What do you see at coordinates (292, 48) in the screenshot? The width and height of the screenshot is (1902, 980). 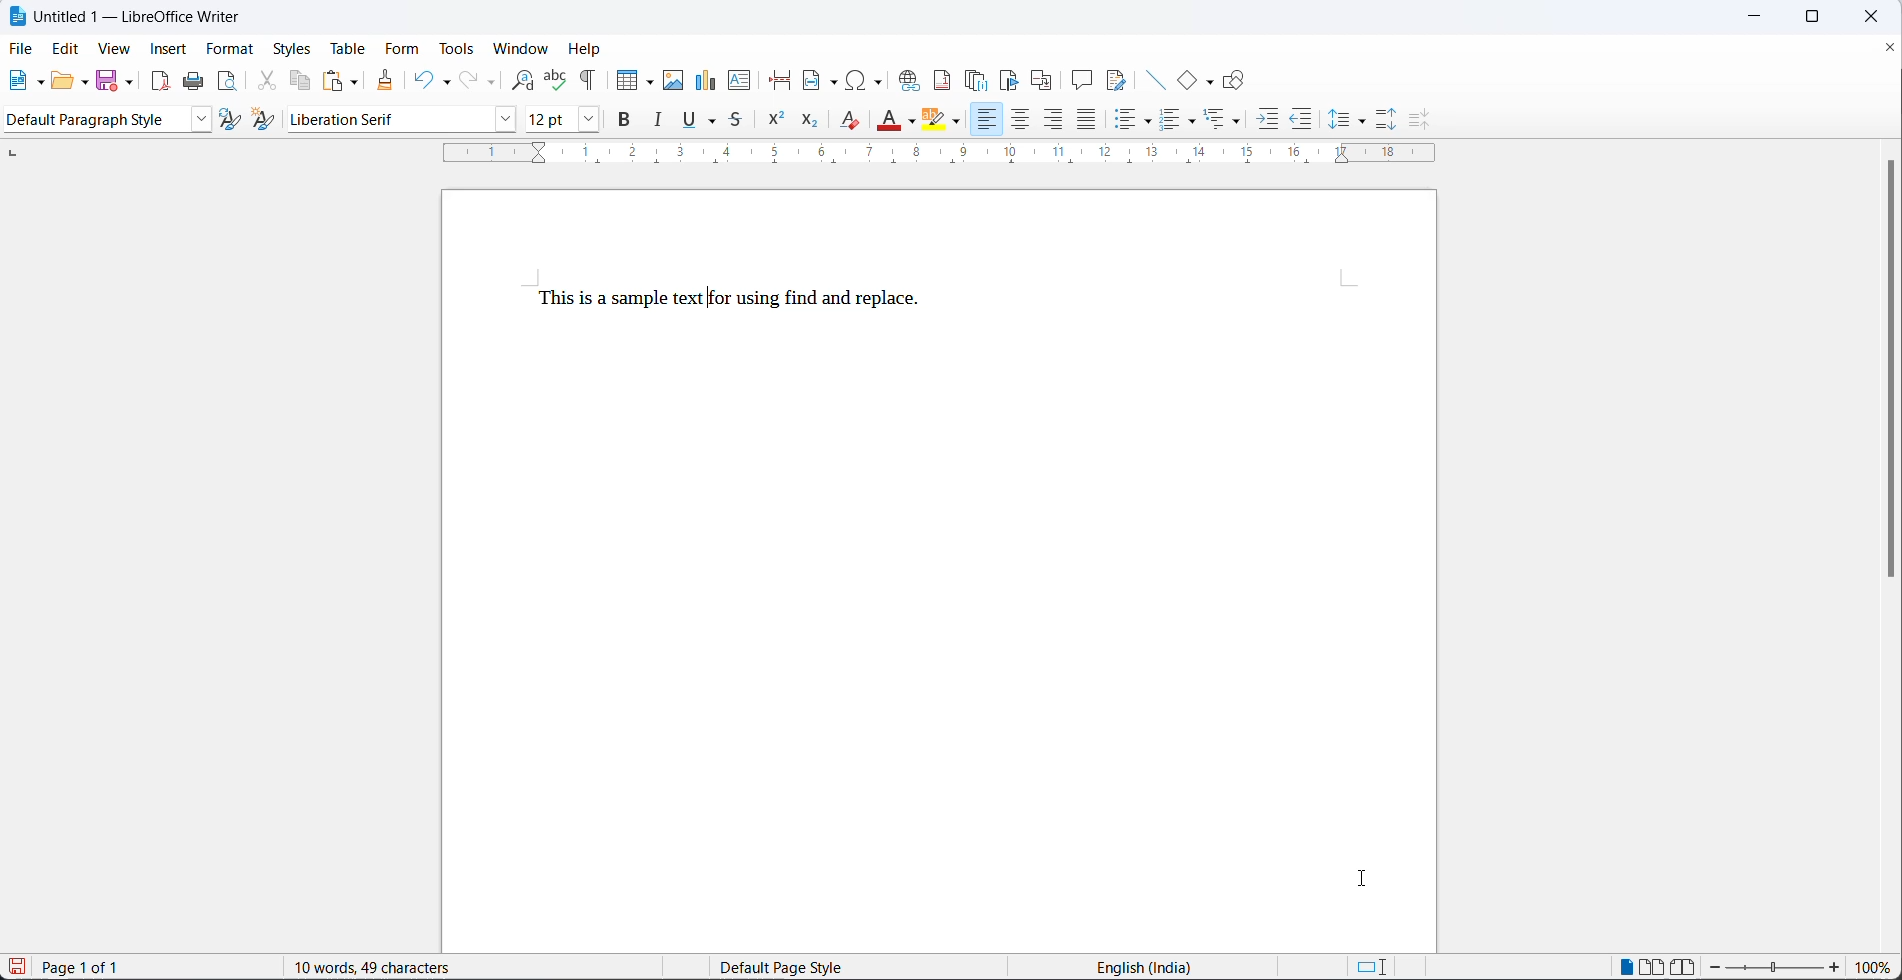 I see `styles` at bounding box center [292, 48].